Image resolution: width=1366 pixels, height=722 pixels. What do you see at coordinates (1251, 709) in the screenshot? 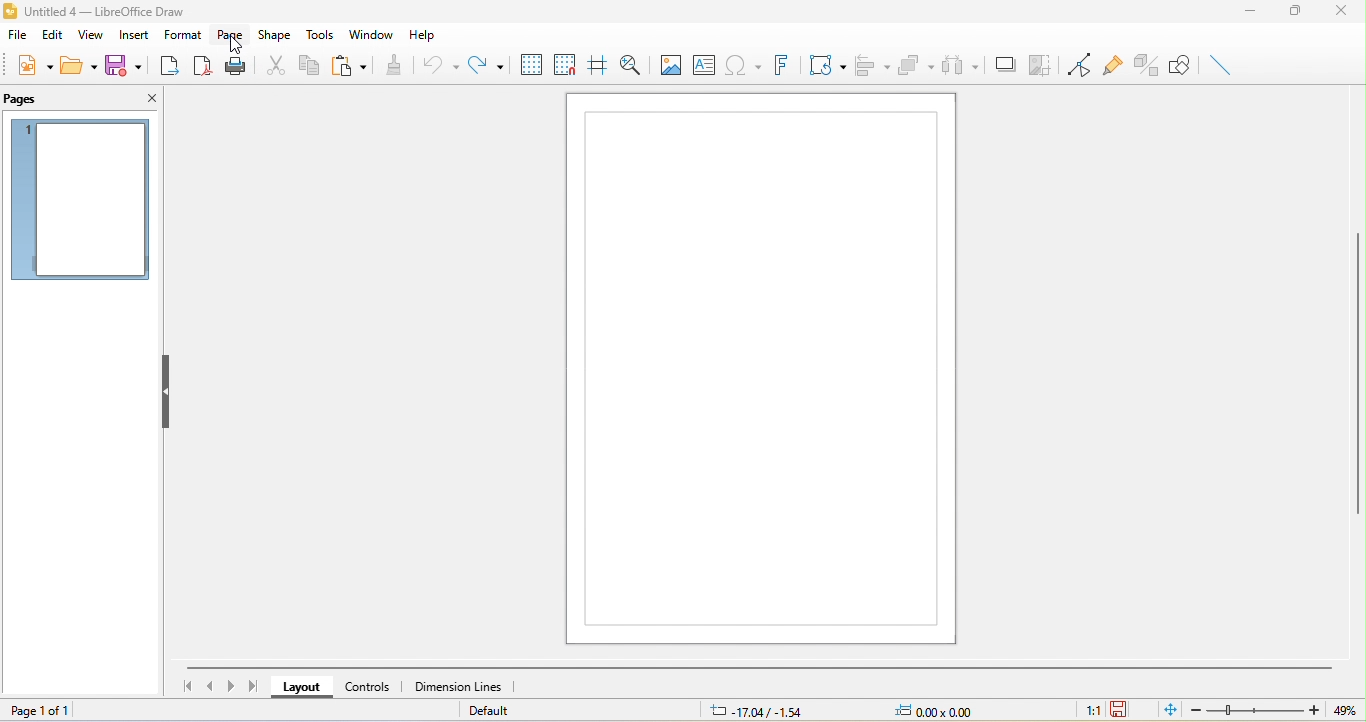
I see `zoom` at bounding box center [1251, 709].